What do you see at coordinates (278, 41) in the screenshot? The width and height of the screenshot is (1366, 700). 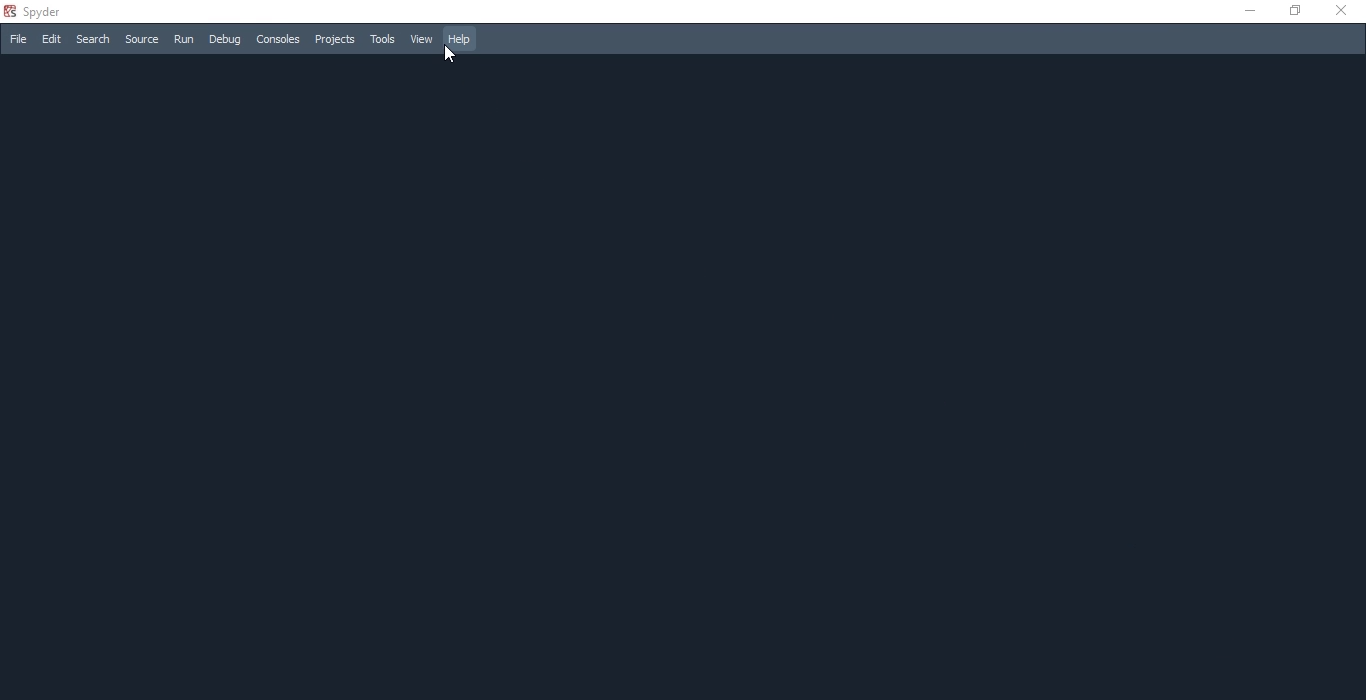 I see `Consoles` at bounding box center [278, 41].